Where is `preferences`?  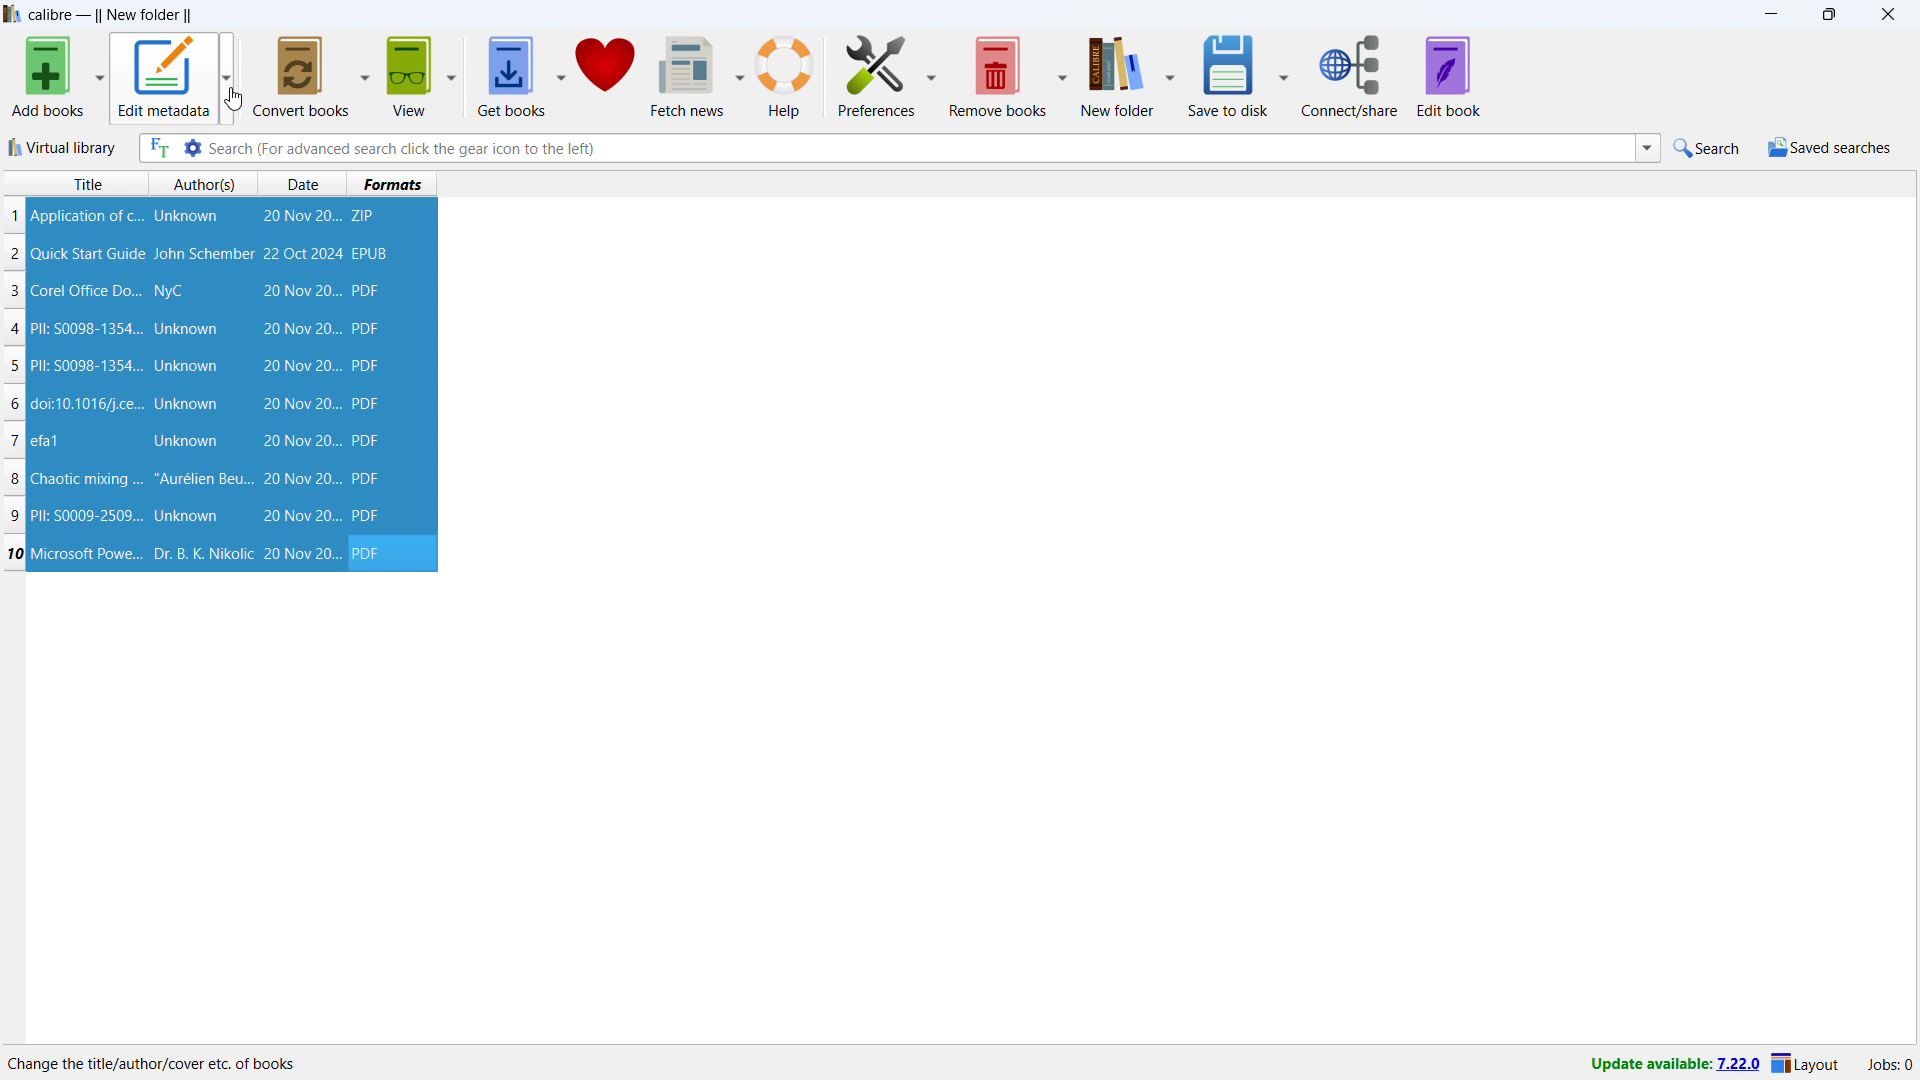
preferences is located at coordinates (876, 75).